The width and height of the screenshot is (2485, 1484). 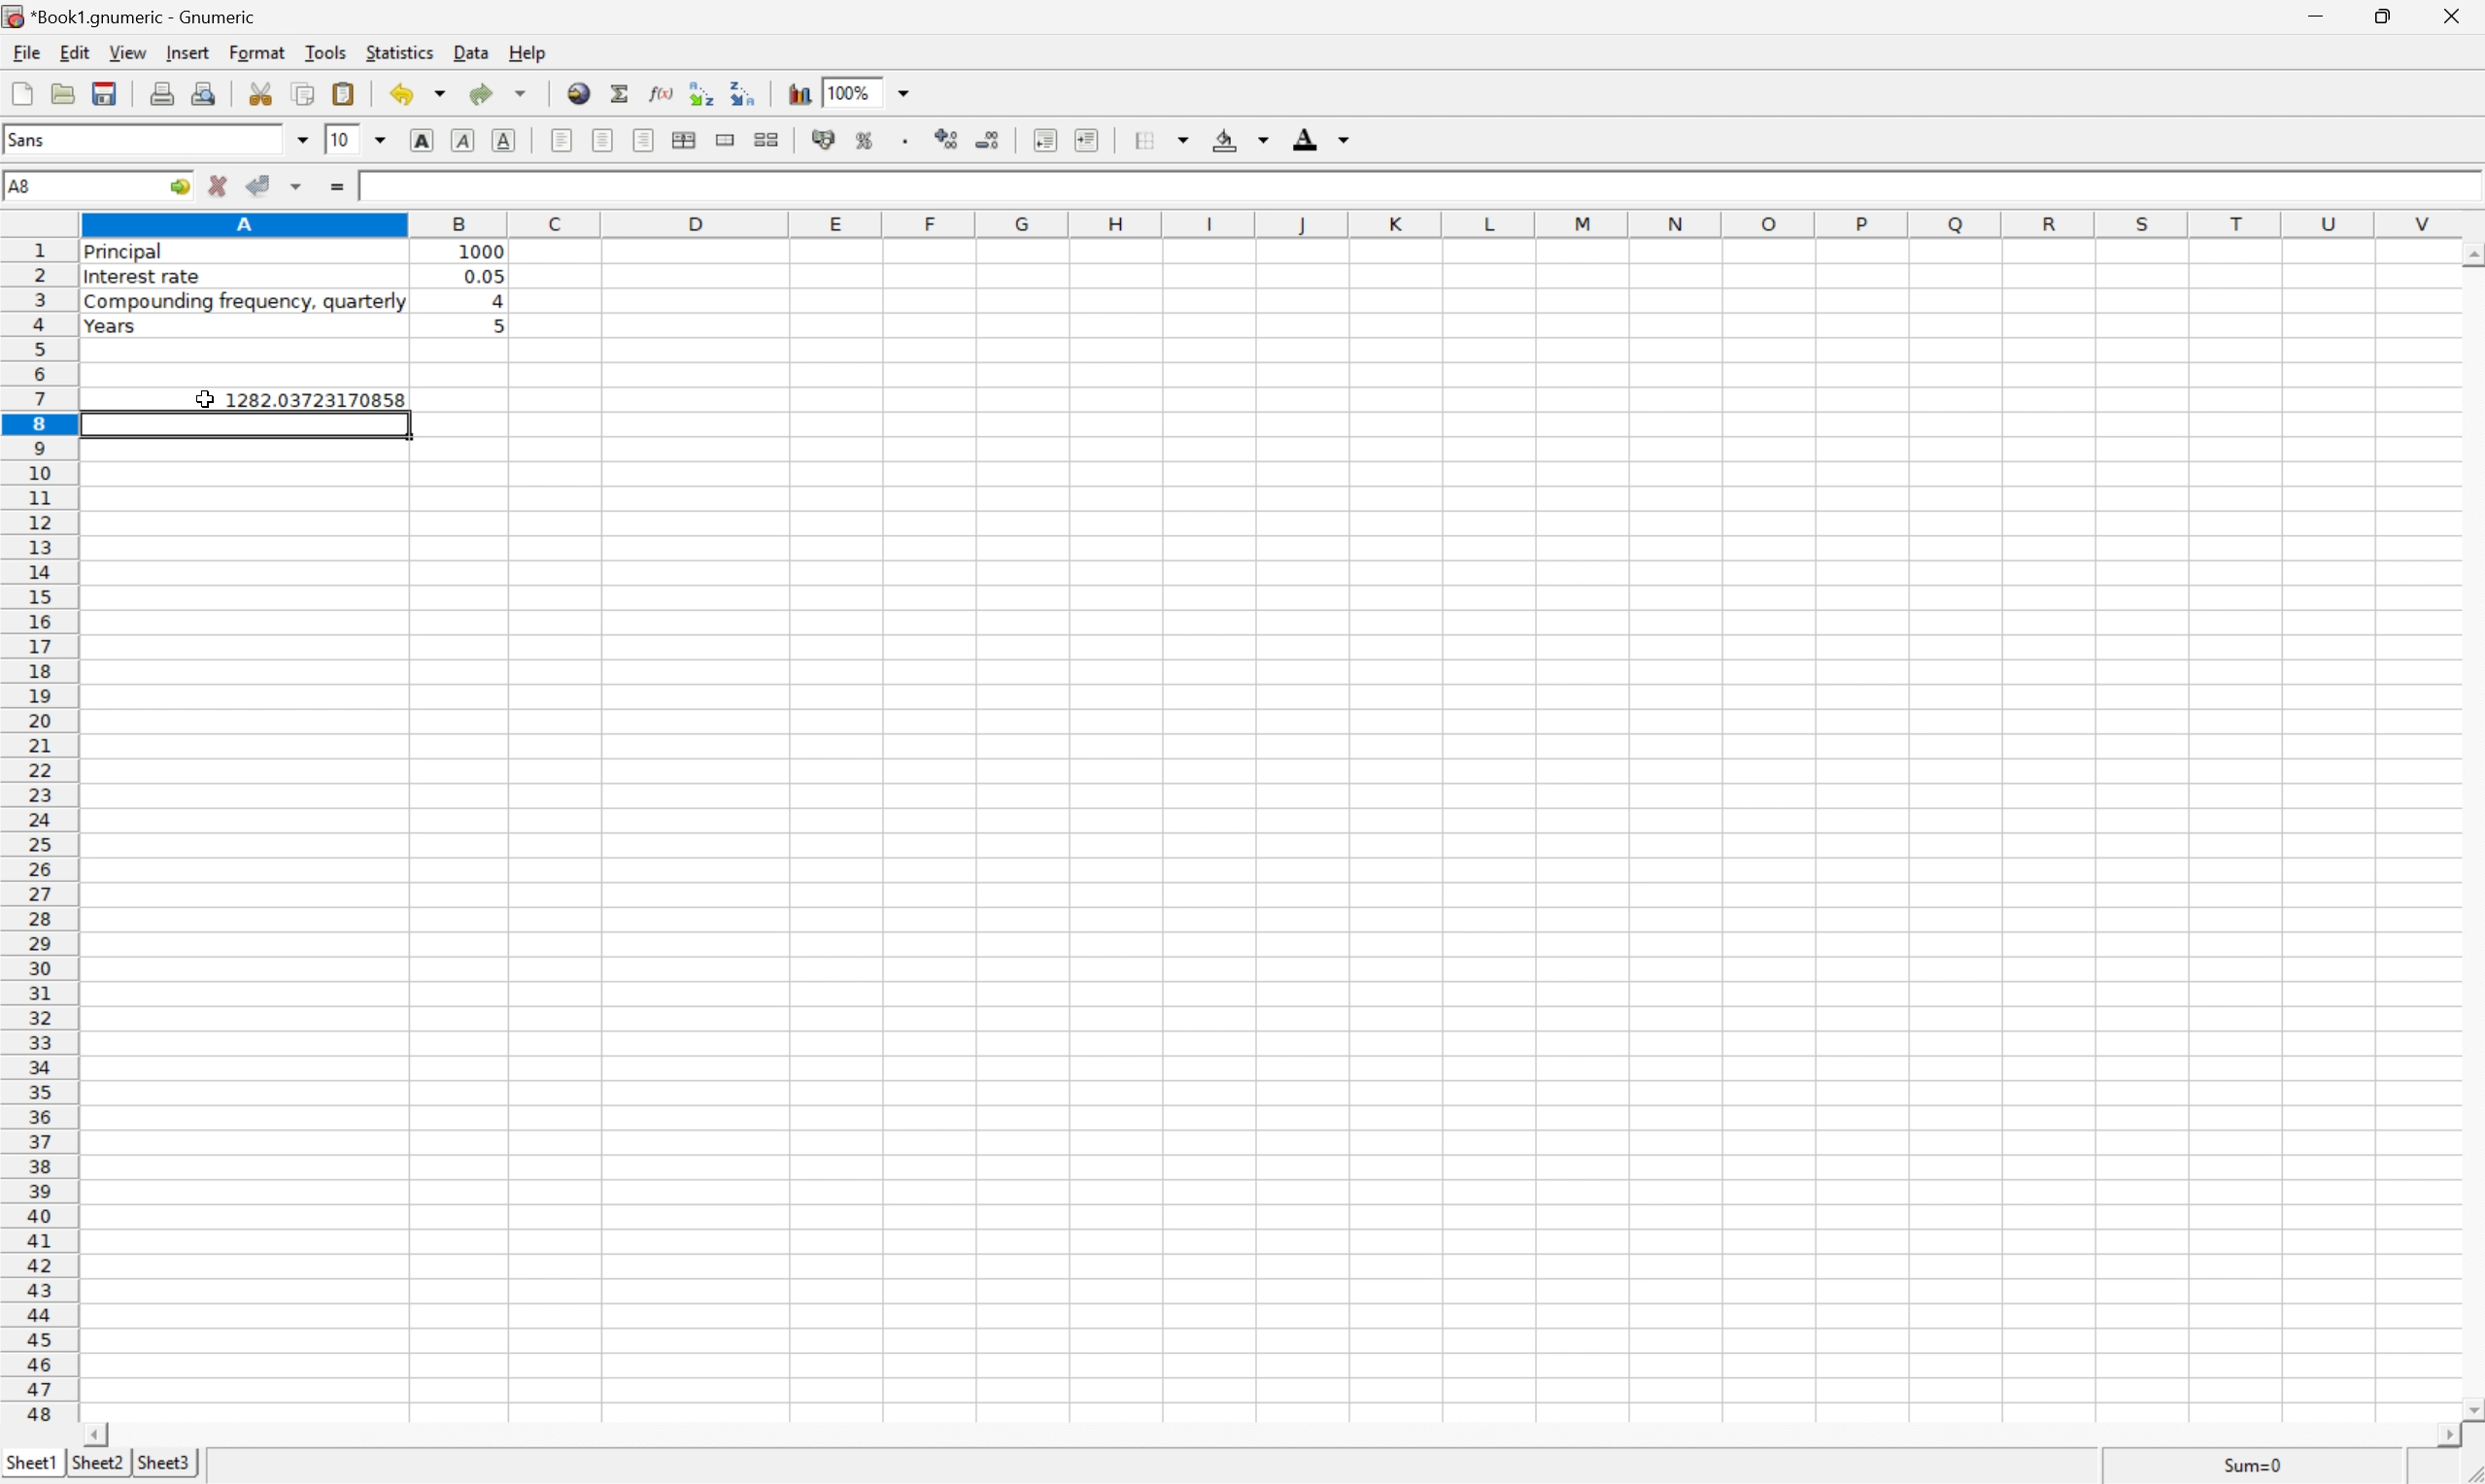 What do you see at coordinates (726, 139) in the screenshot?
I see `merge range of cells` at bounding box center [726, 139].